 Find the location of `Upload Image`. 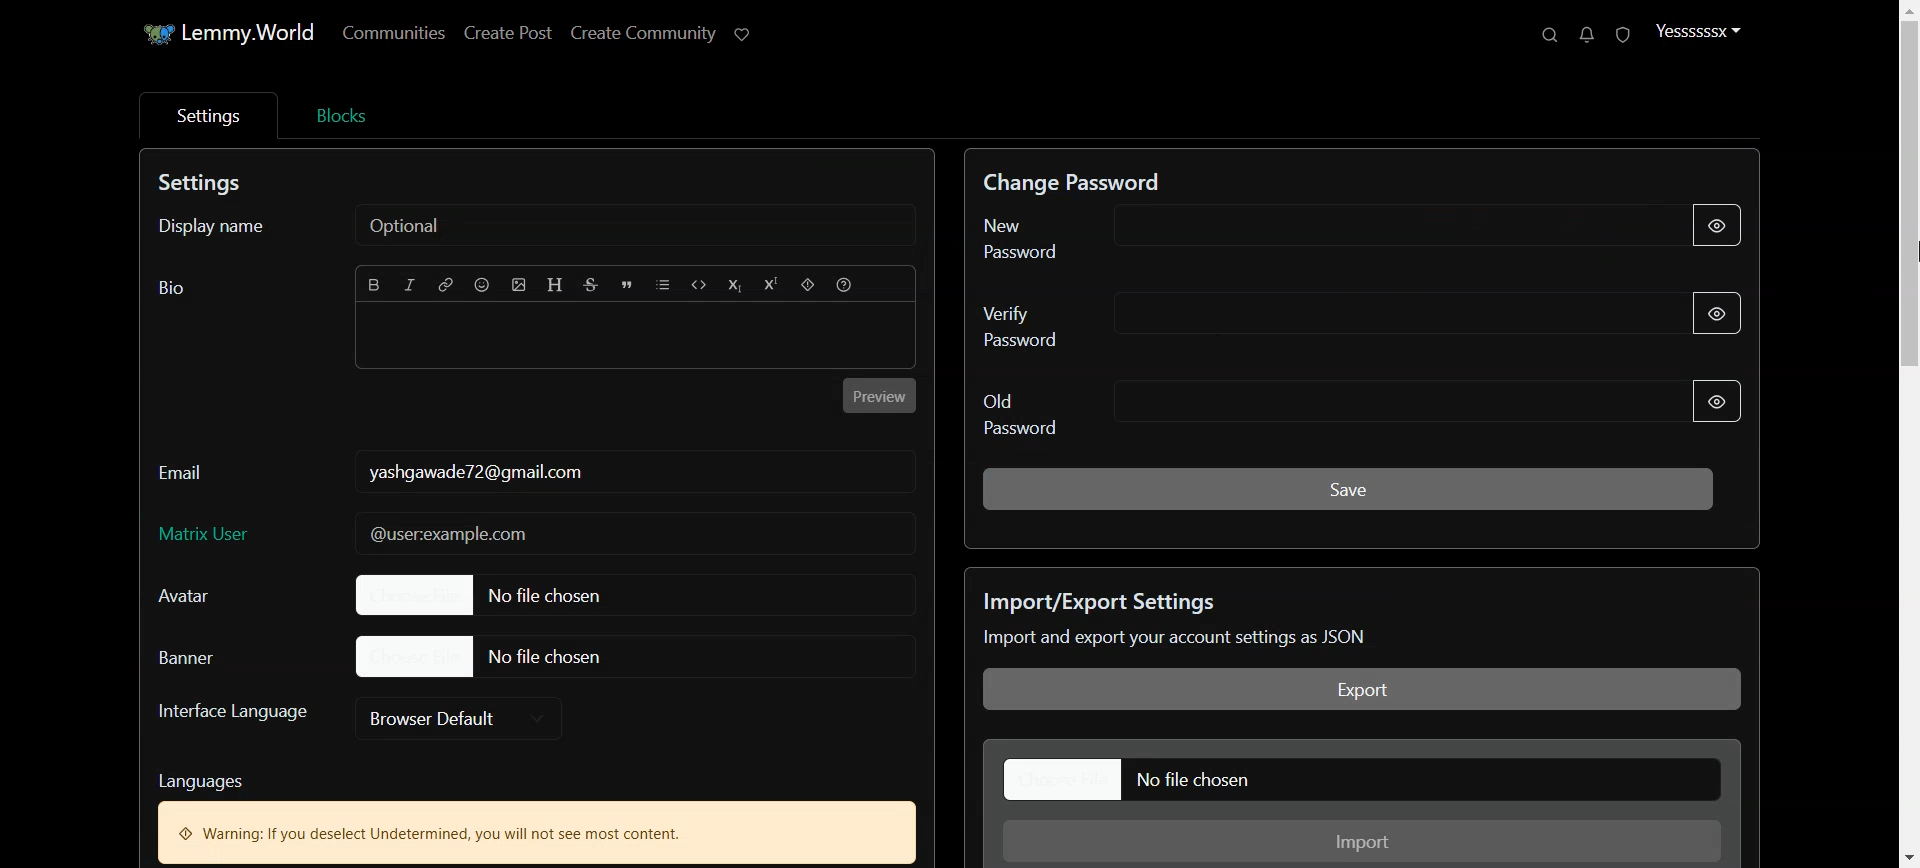

Upload Image is located at coordinates (519, 285).